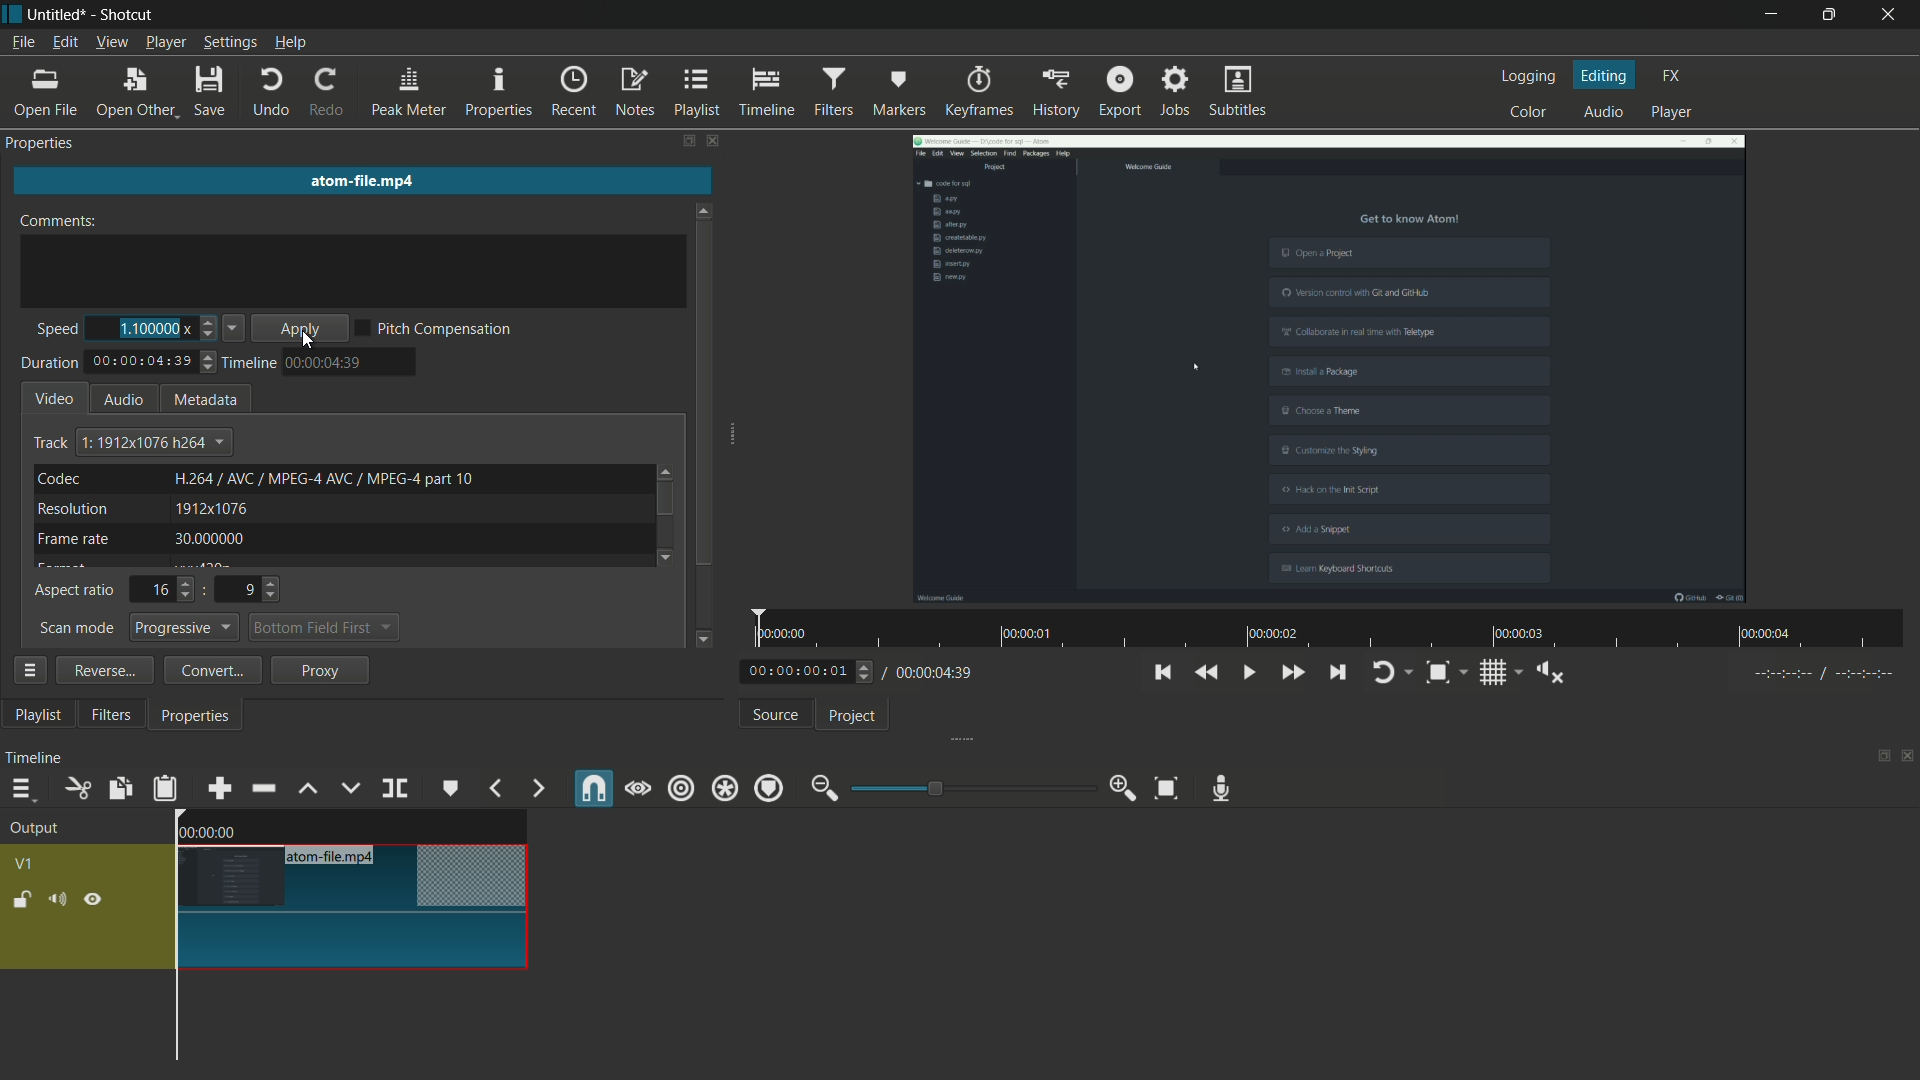 The height and width of the screenshot is (1080, 1920). What do you see at coordinates (228, 43) in the screenshot?
I see `settings menu` at bounding box center [228, 43].